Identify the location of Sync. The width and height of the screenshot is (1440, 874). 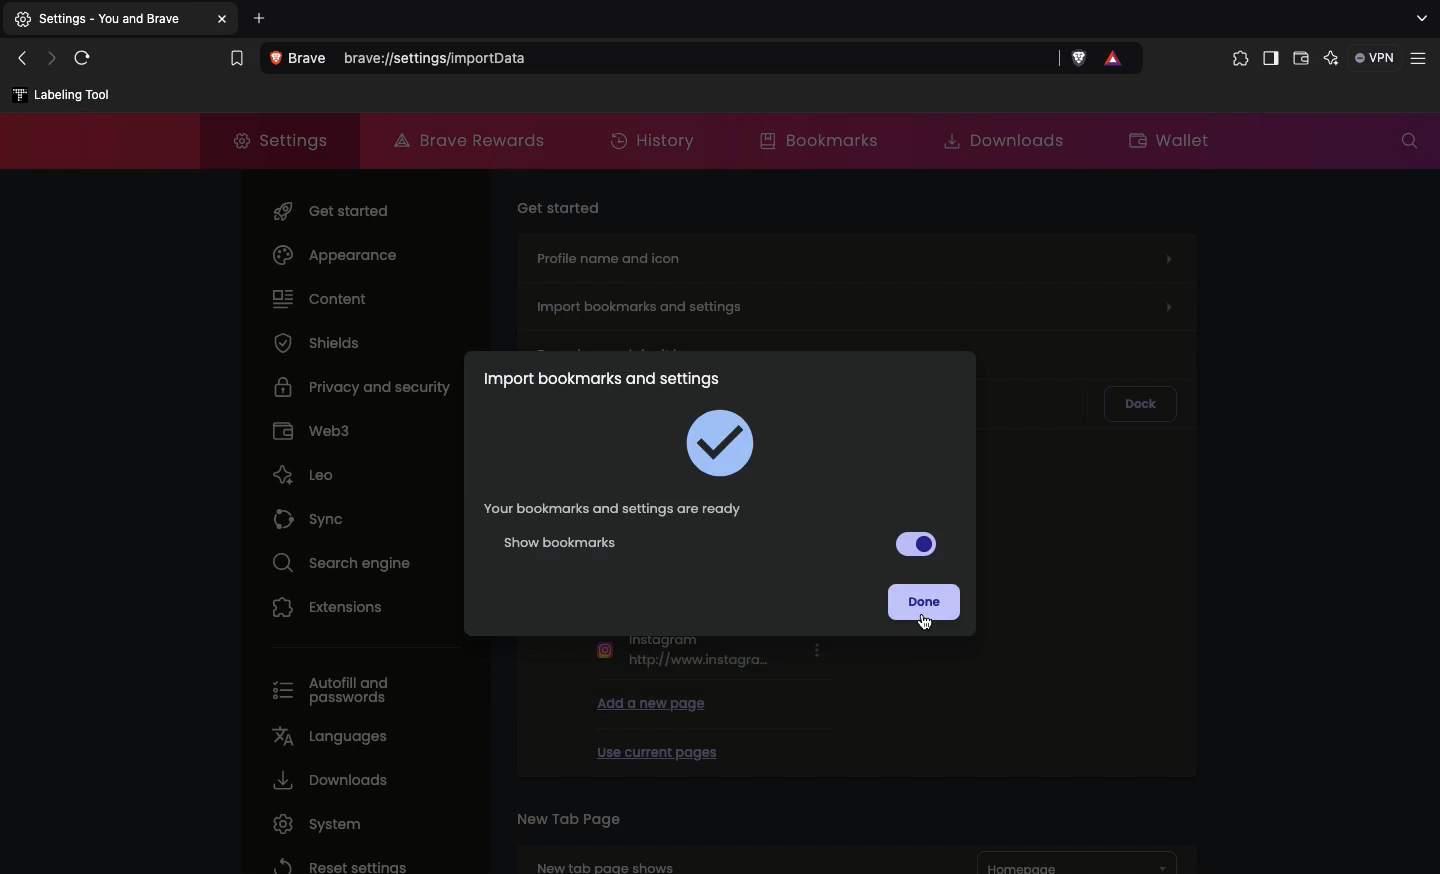
(313, 514).